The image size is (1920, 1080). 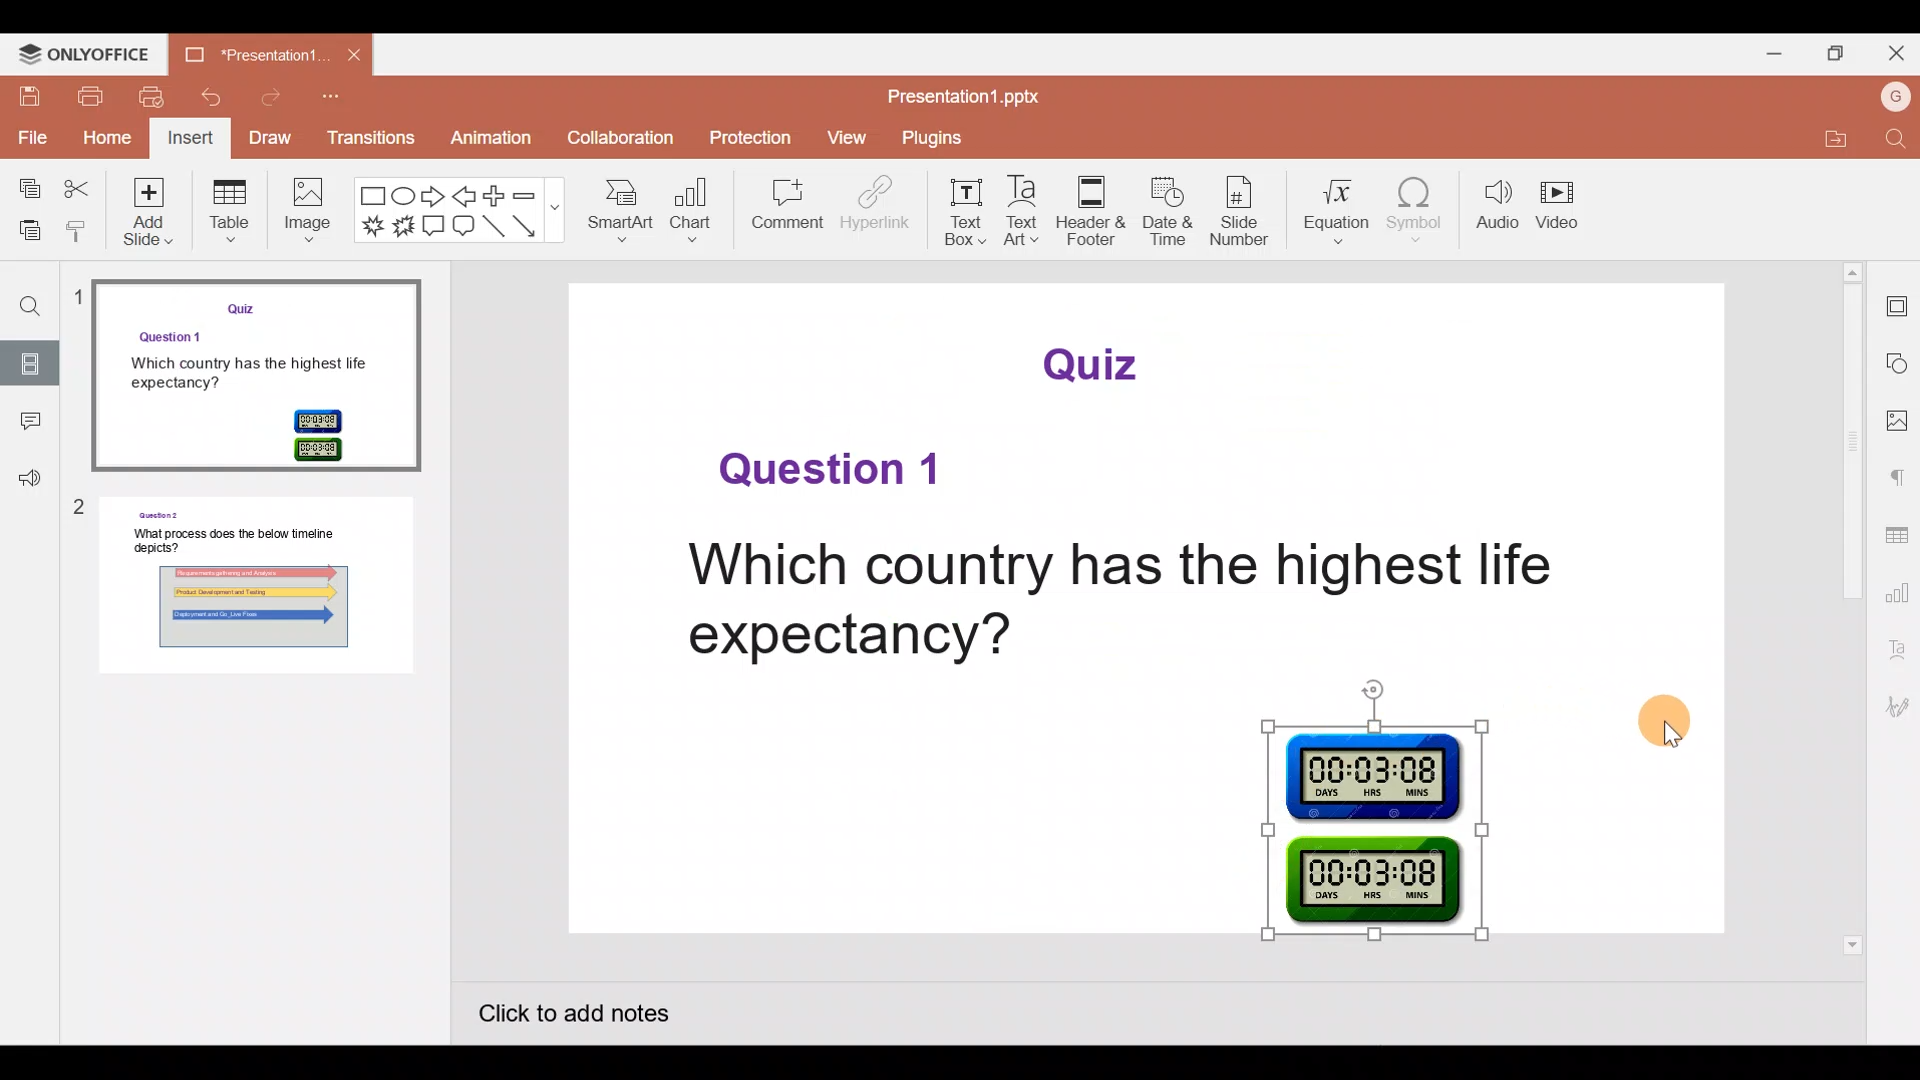 I want to click on Find, so click(x=1892, y=142).